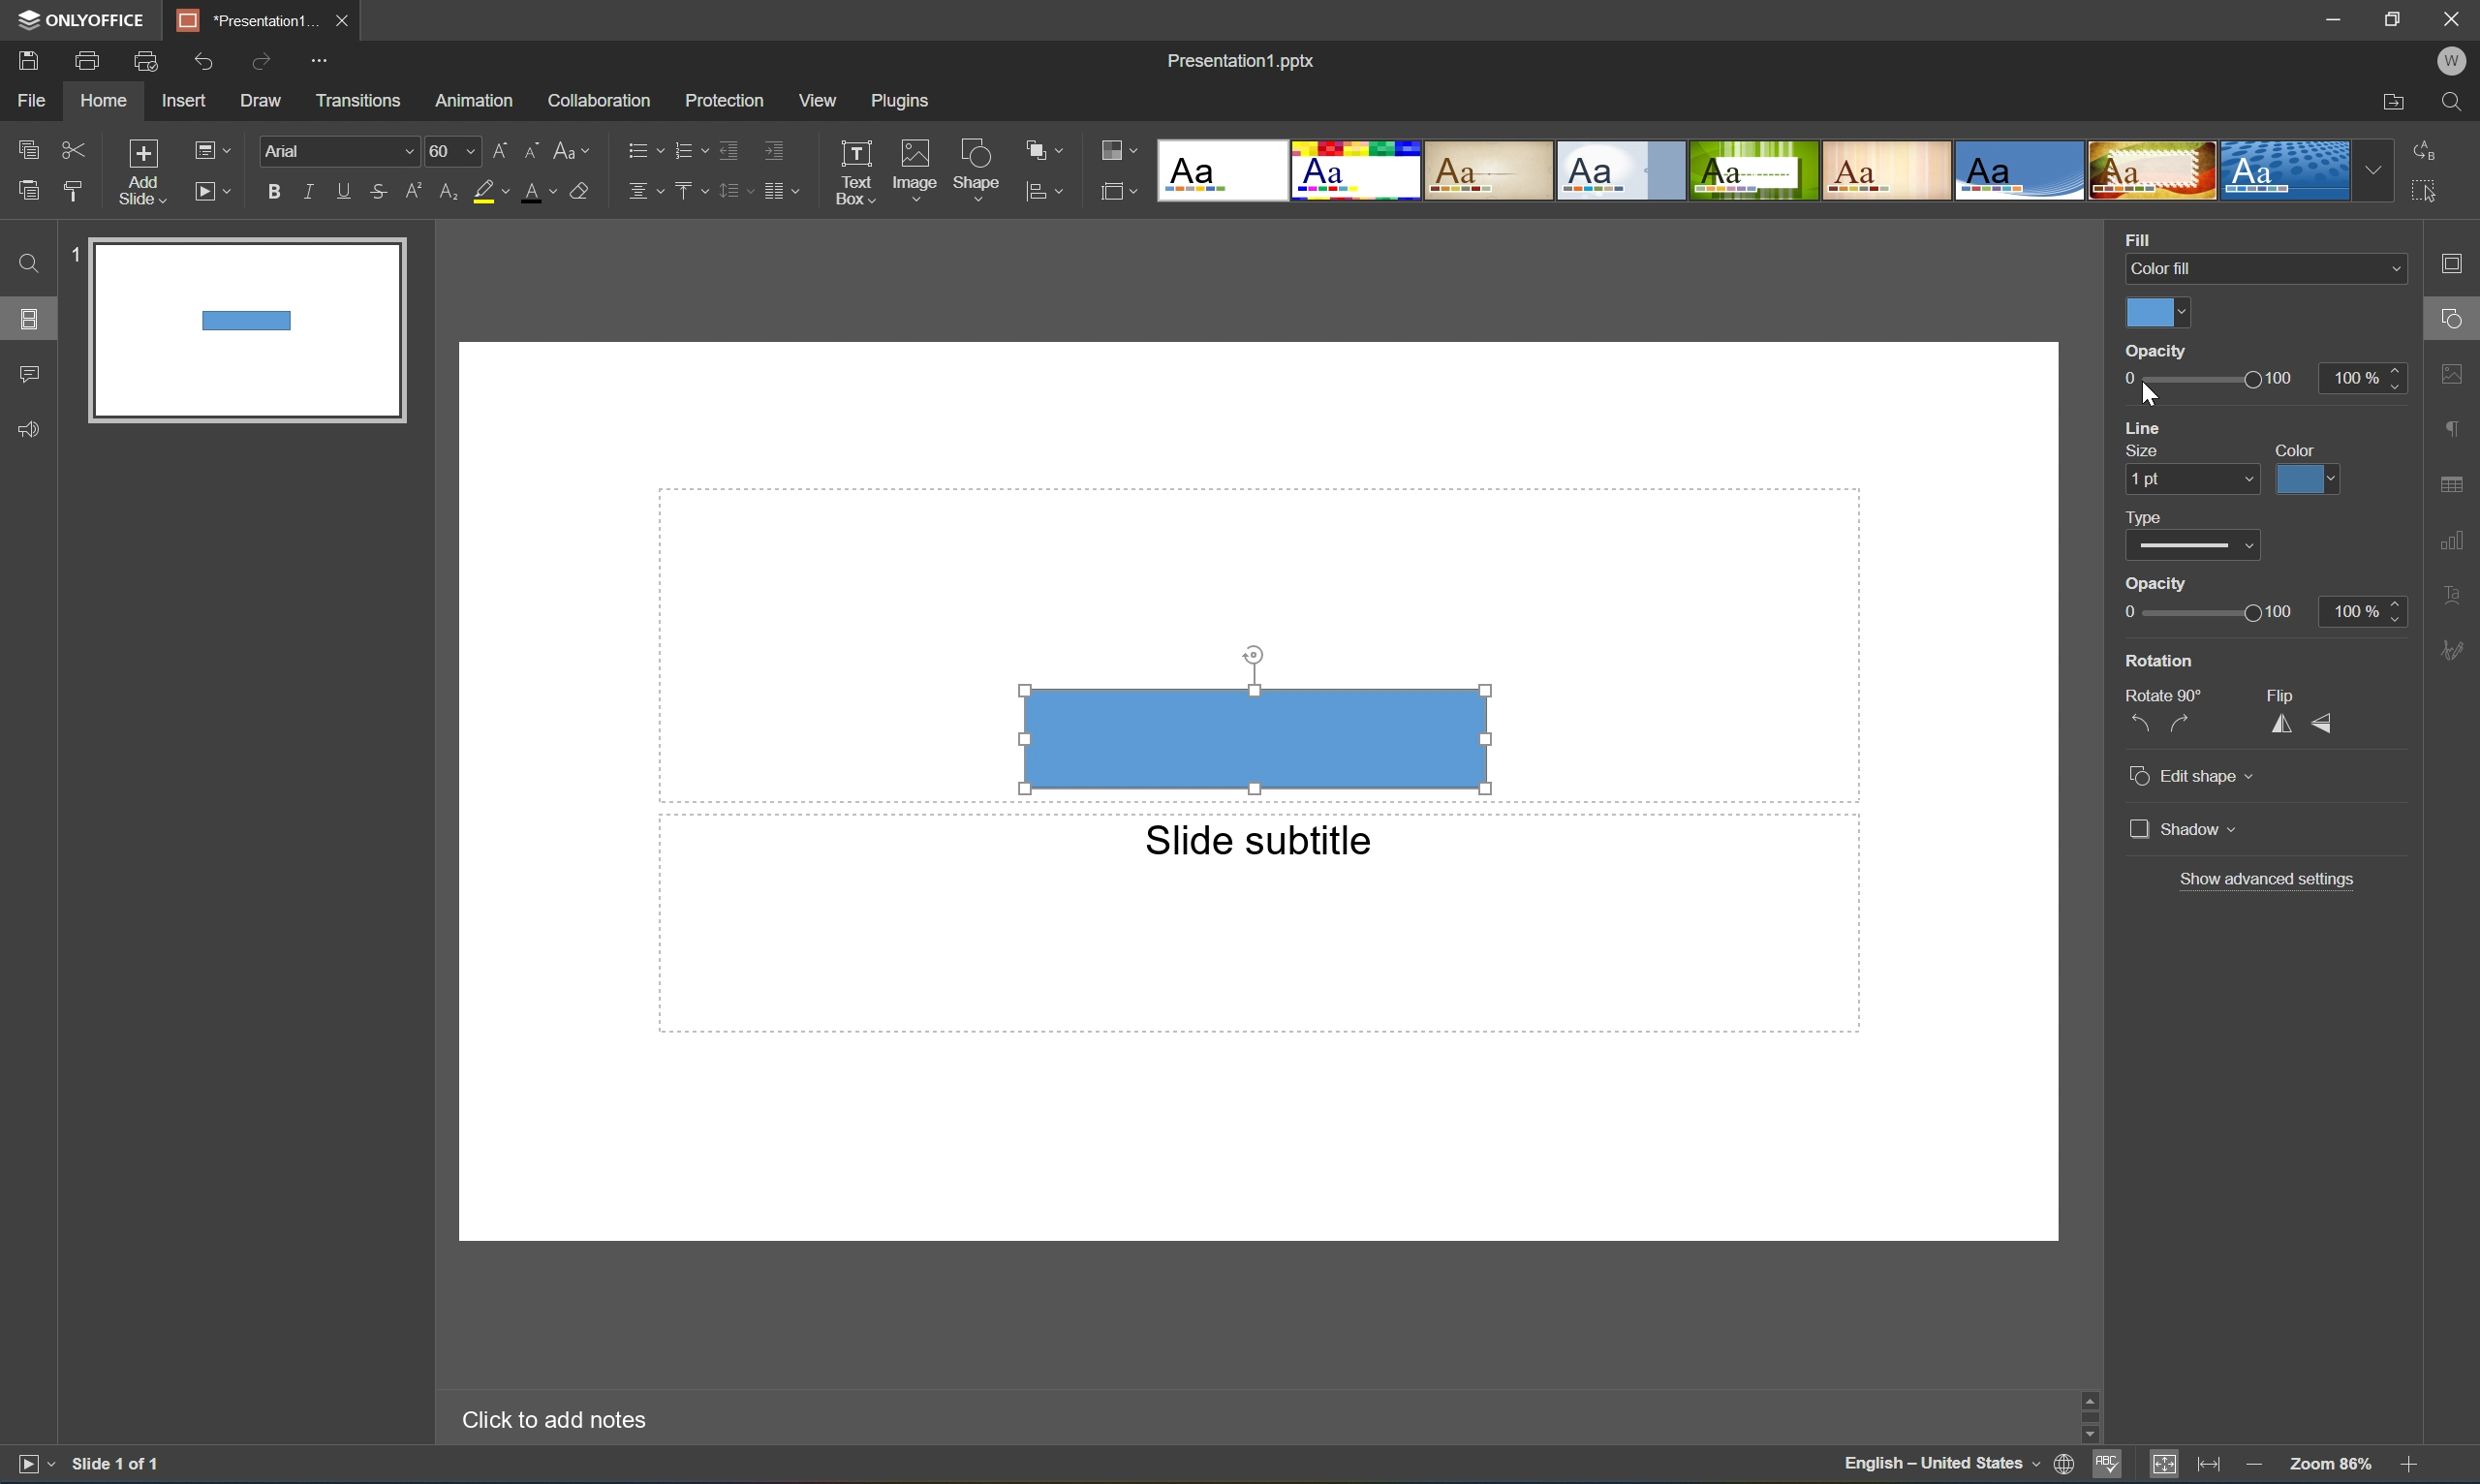  I want to click on Superscript, so click(411, 190).